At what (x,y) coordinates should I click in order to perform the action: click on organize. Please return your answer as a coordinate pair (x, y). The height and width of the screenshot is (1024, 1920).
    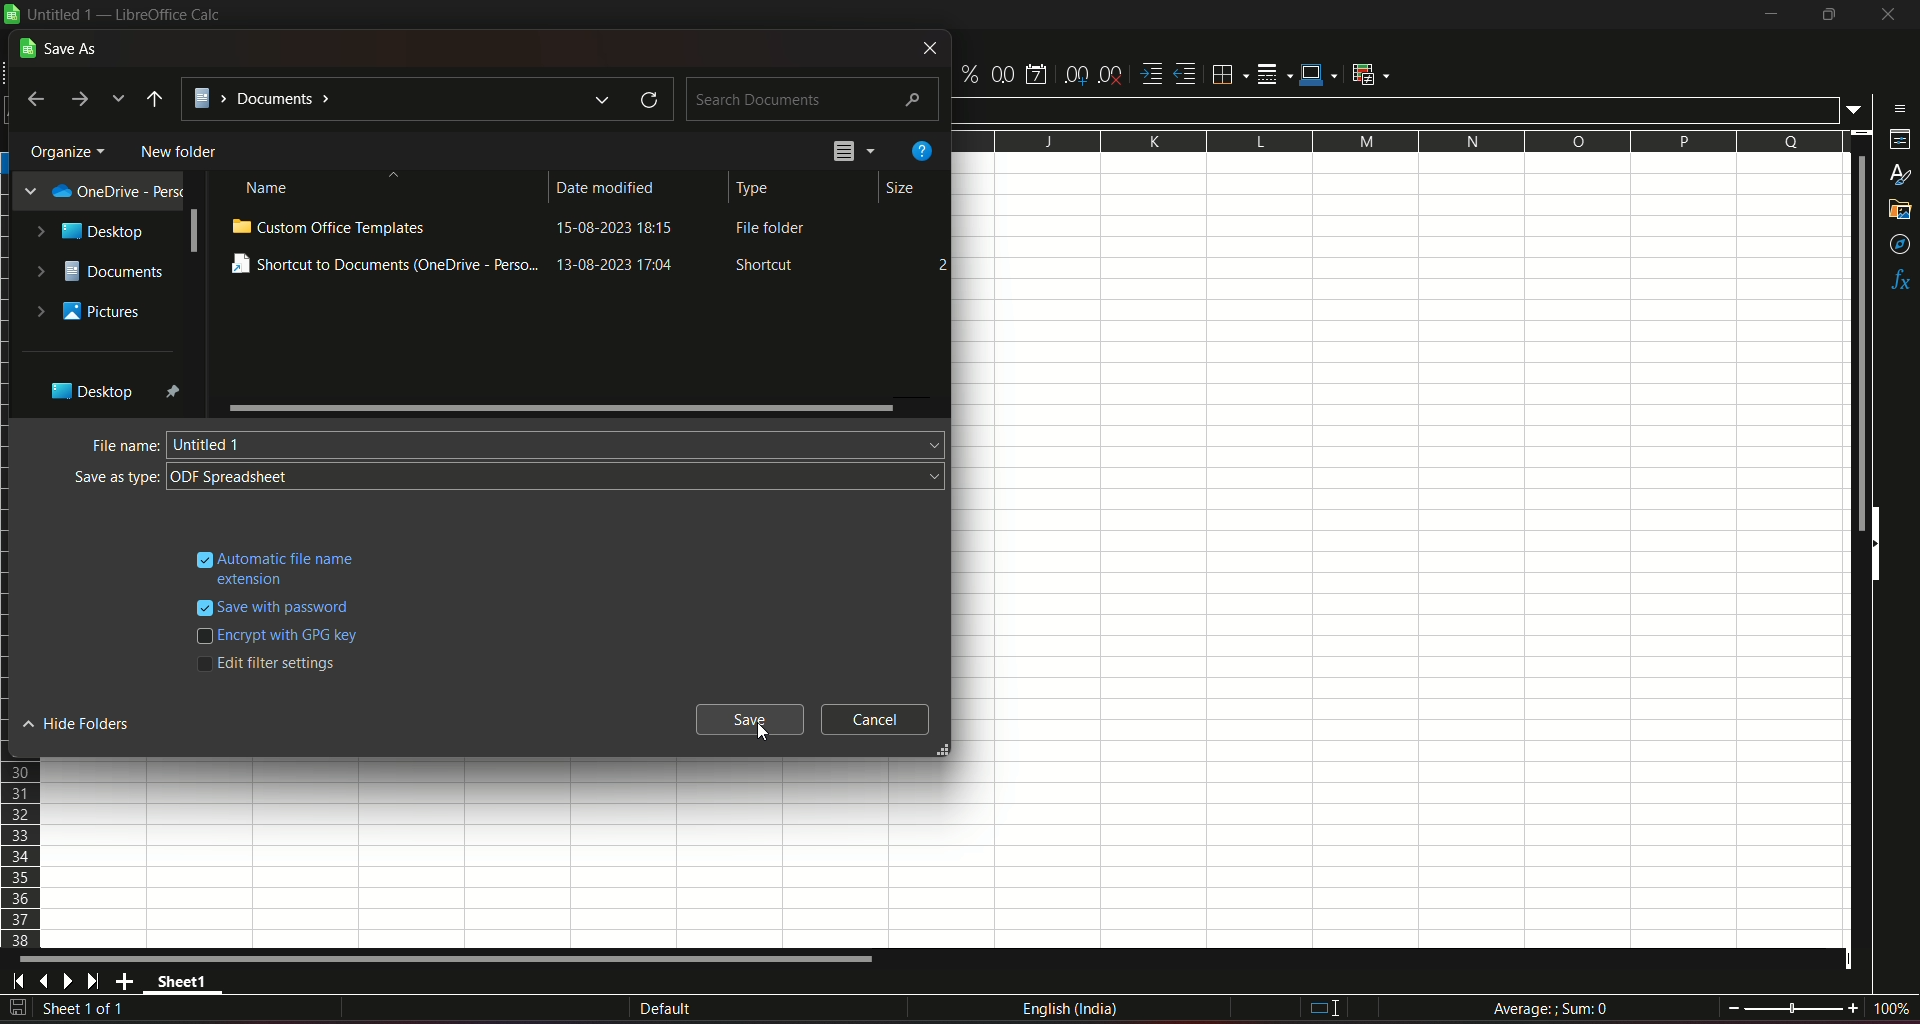
    Looking at the image, I should click on (68, 149).